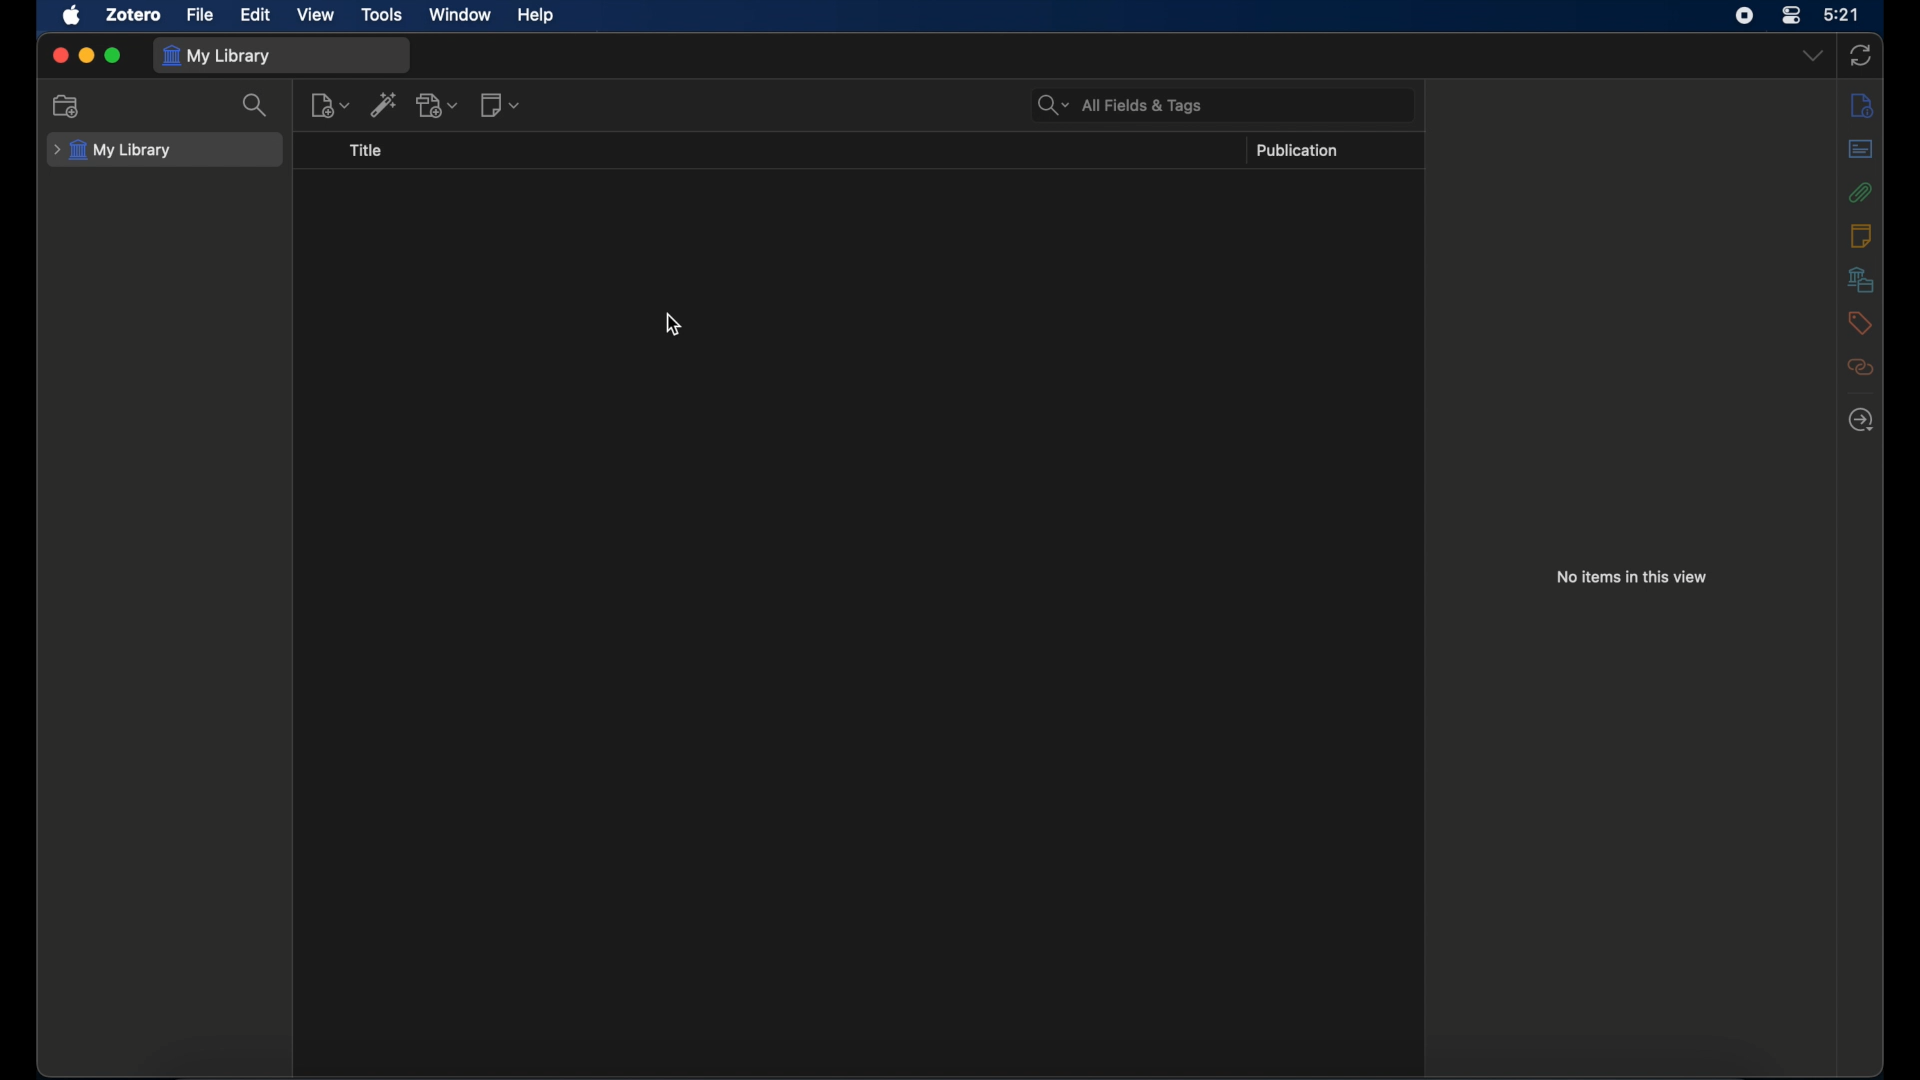 This screenshot has height=1080, width=1920. I want to click on help, so click(536, 15).